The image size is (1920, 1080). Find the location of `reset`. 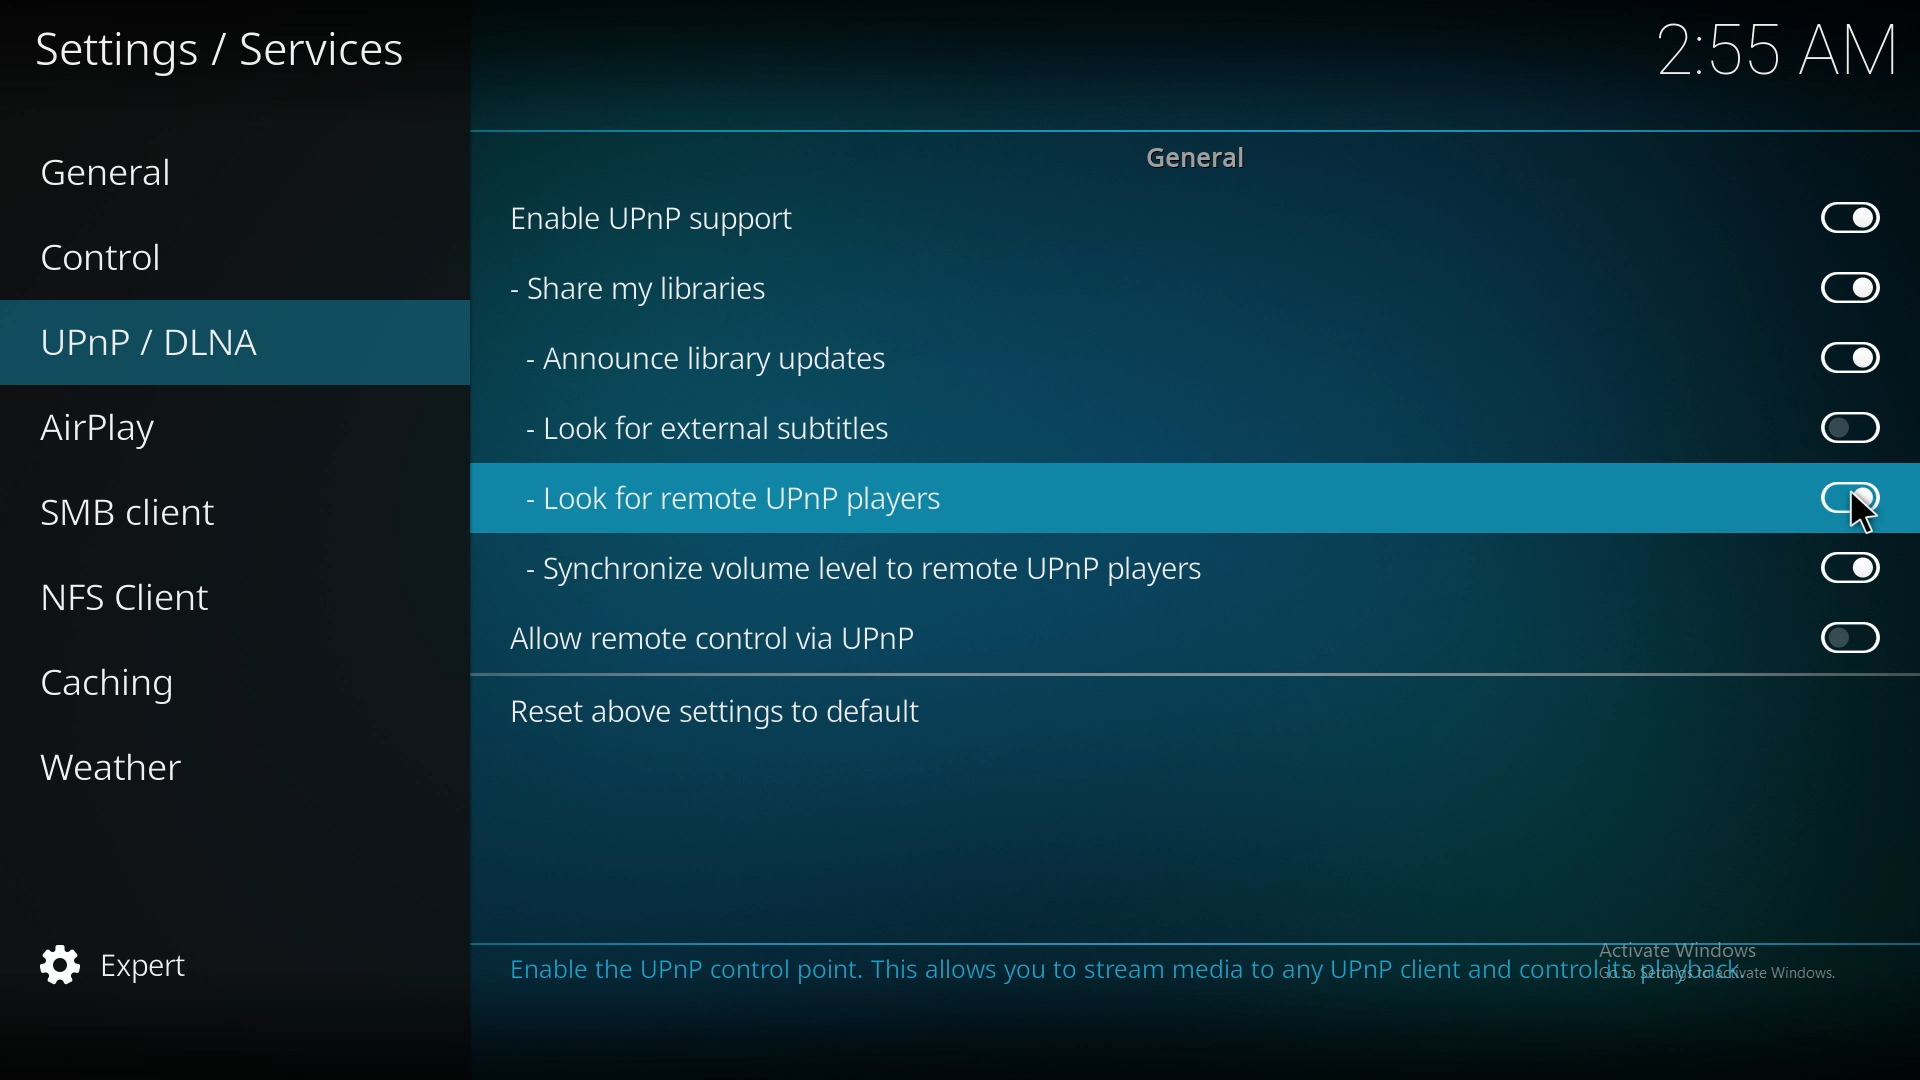

reset is located at coordinates (732, 712).